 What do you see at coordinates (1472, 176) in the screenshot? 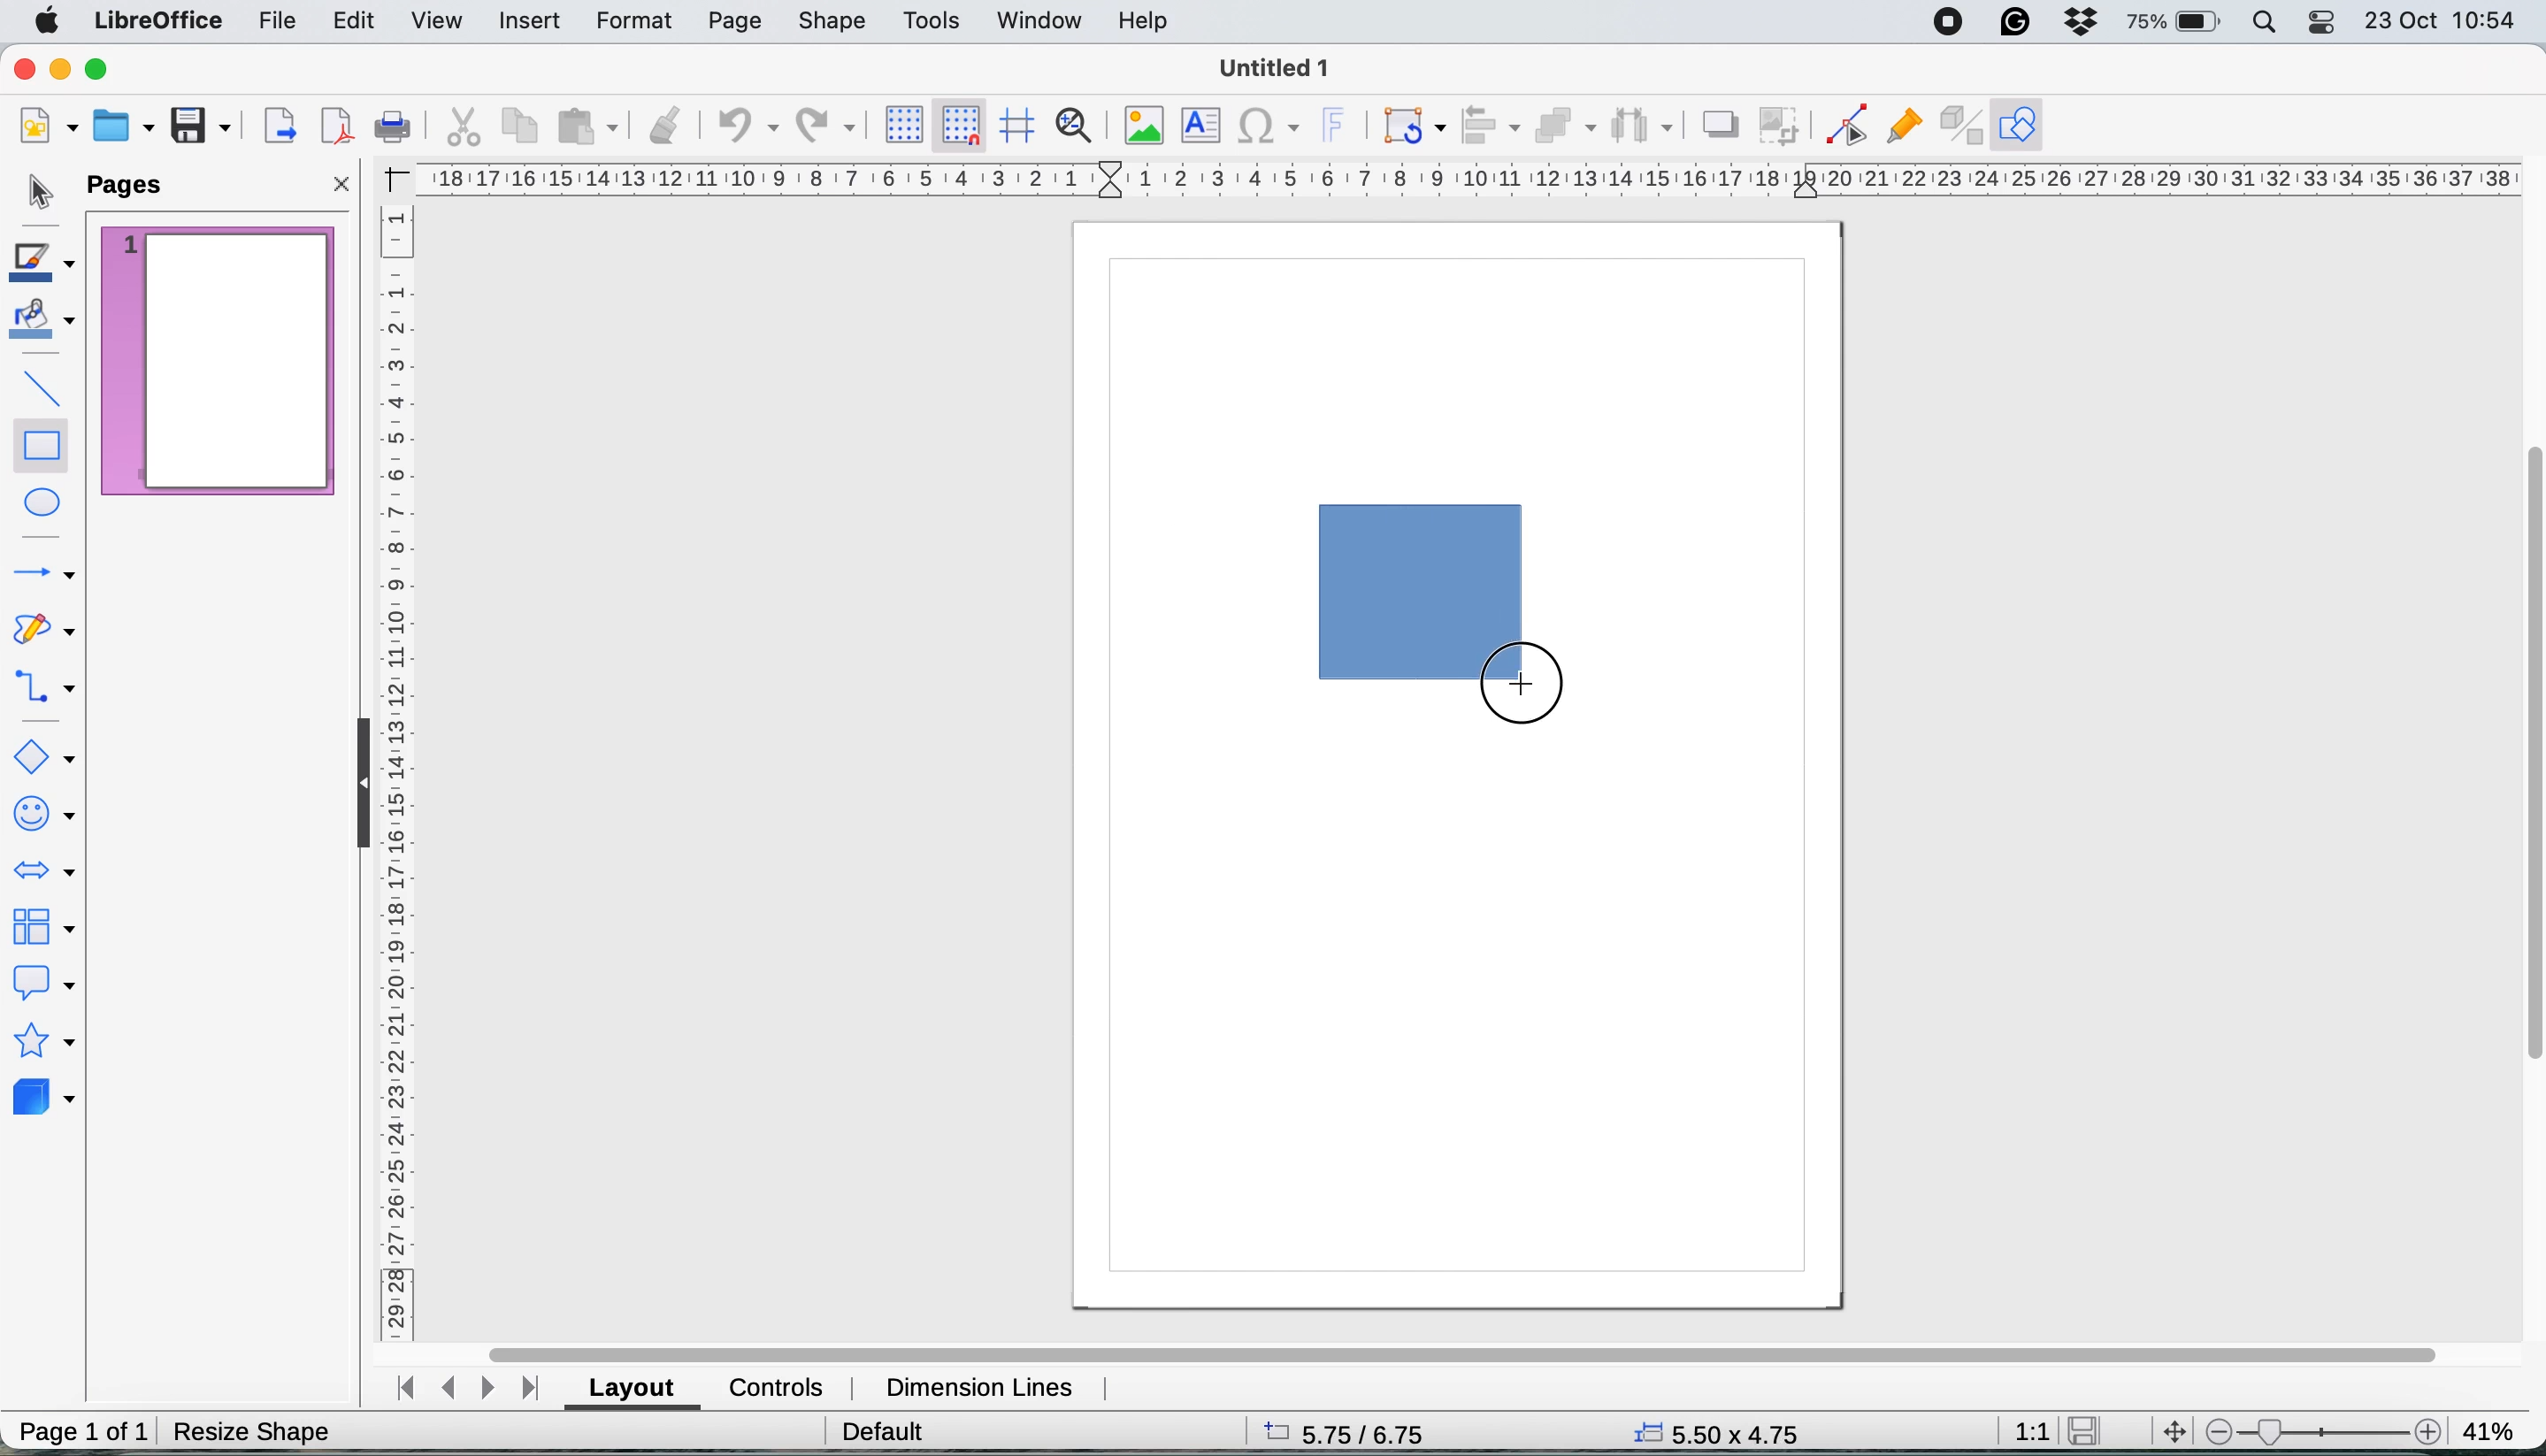
I see `hortizonal scale` at bounding box center [1472, 176].